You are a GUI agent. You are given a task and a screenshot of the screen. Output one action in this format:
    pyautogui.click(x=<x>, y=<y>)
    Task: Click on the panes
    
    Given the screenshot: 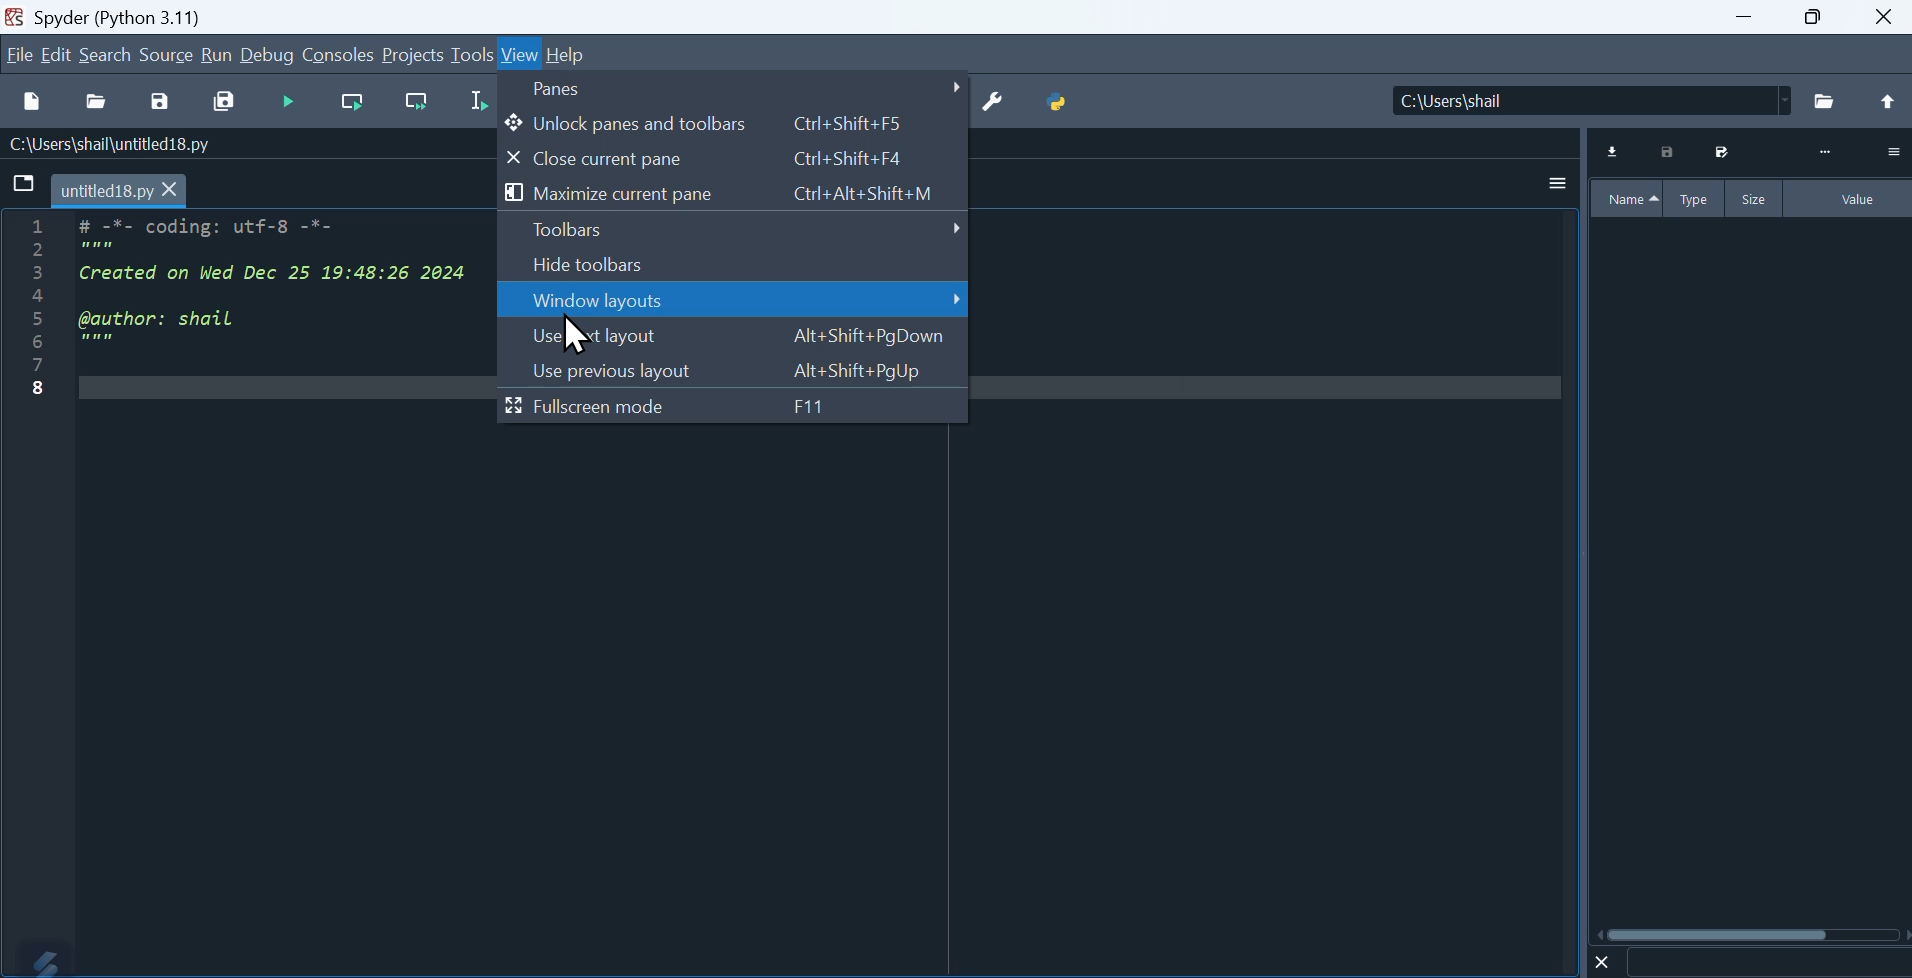 What is the action you would take?
    pyautogui.click(x=737, y=89)
    